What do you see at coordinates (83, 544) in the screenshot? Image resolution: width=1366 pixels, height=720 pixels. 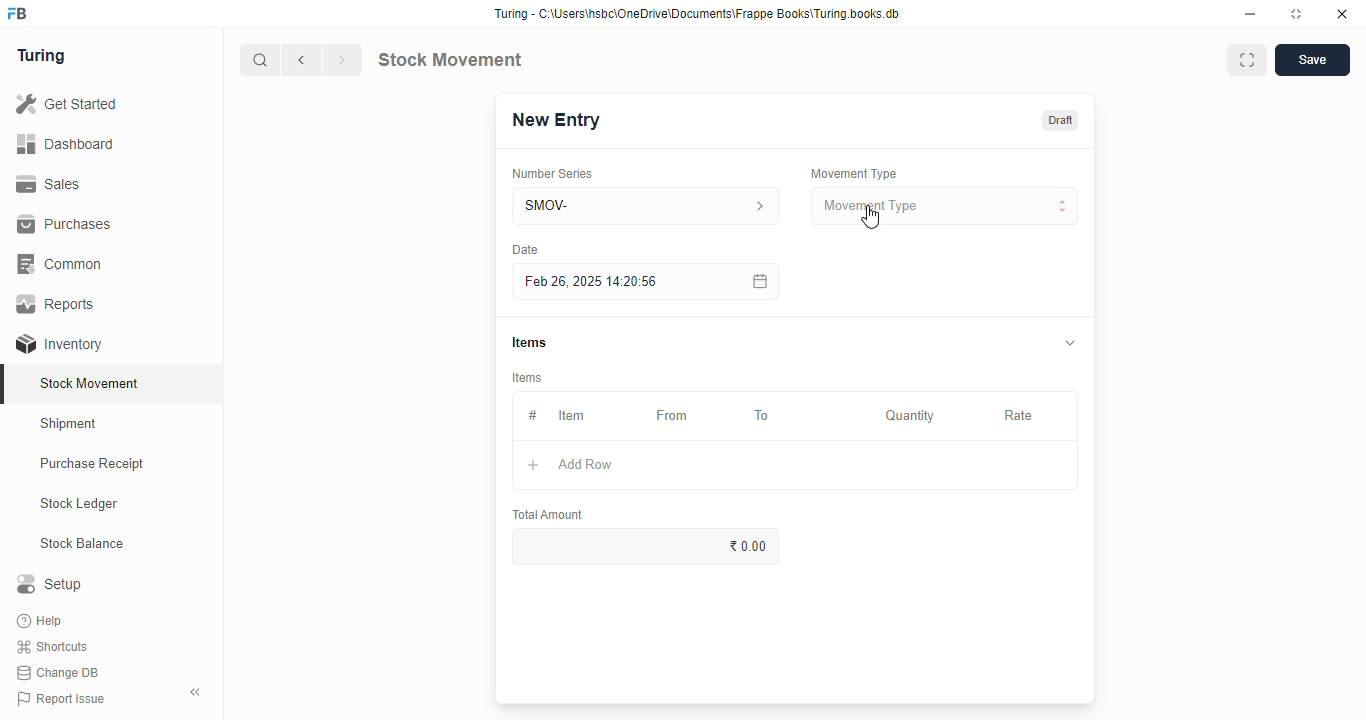 I see `stock balance` at bounding box center [83, 544].